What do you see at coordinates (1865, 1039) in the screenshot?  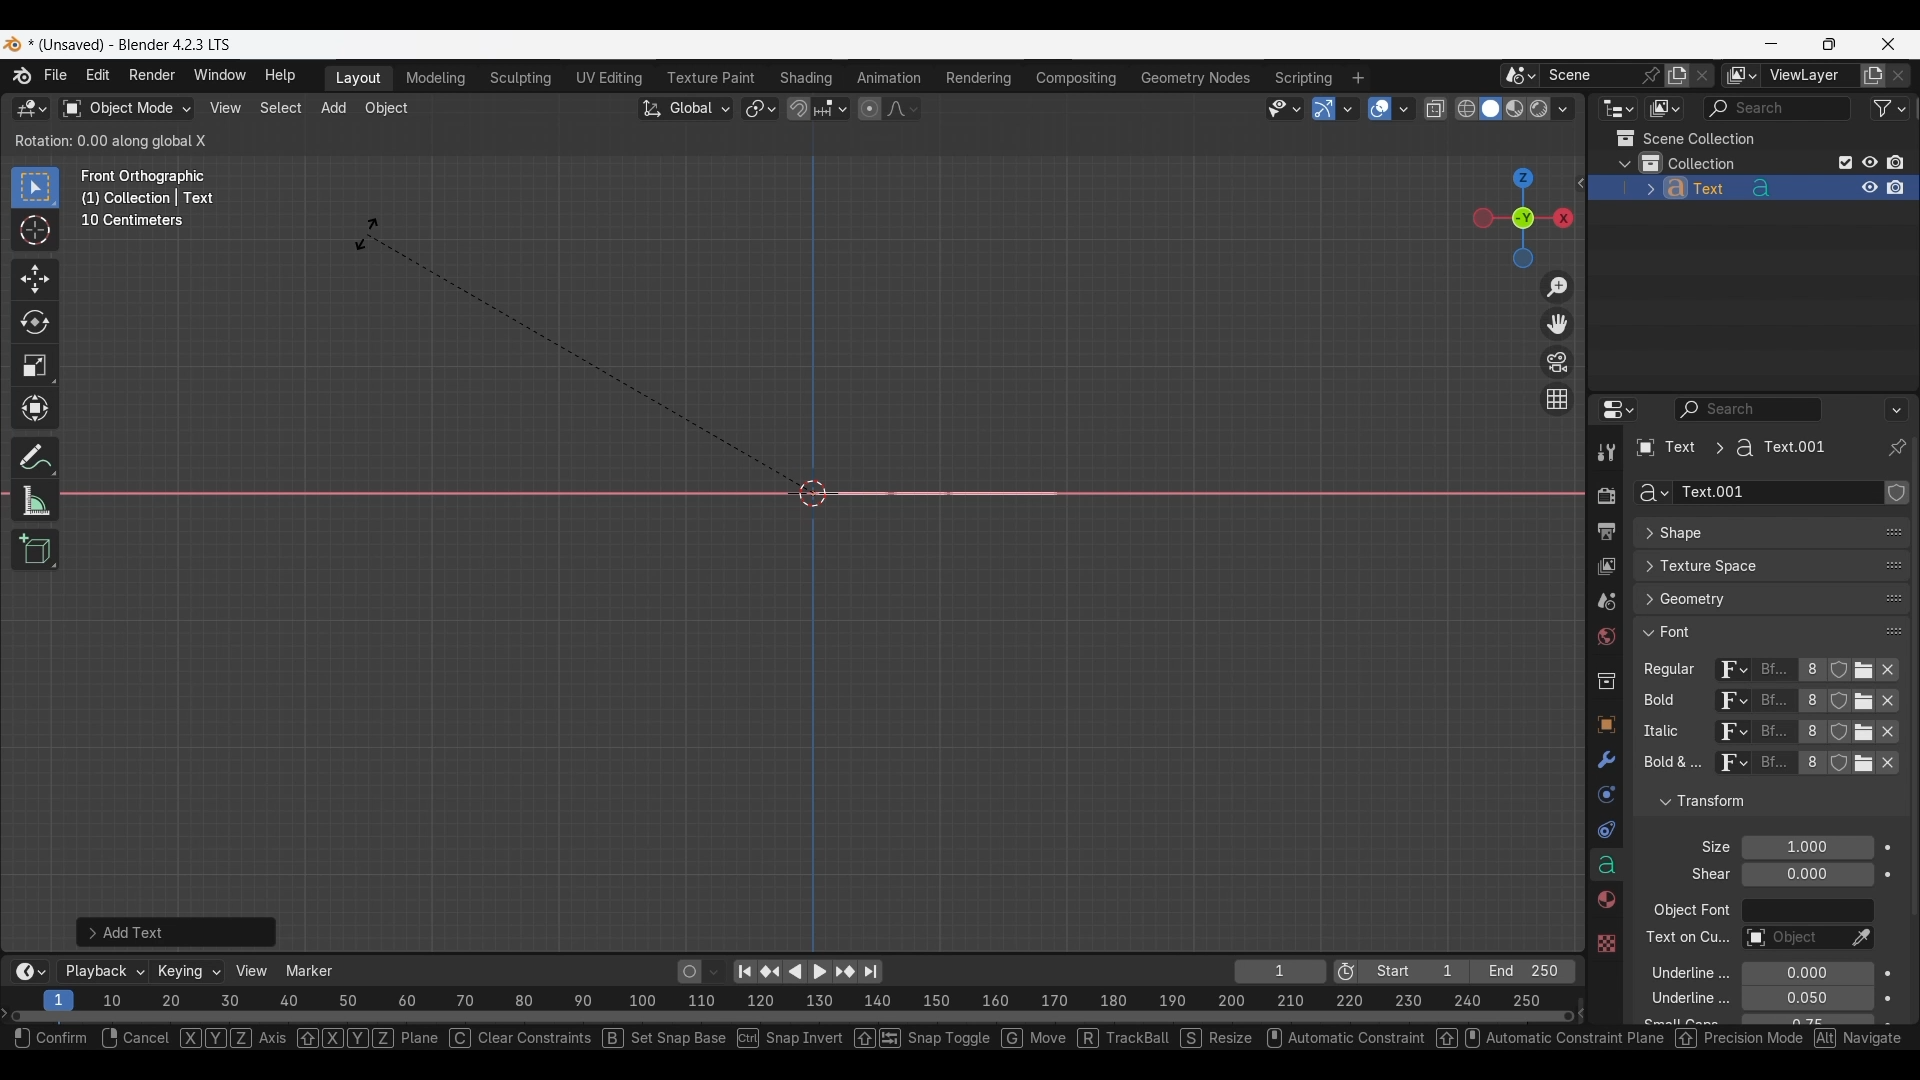 I see `shortcut` at bounding box center [1865, 1039].